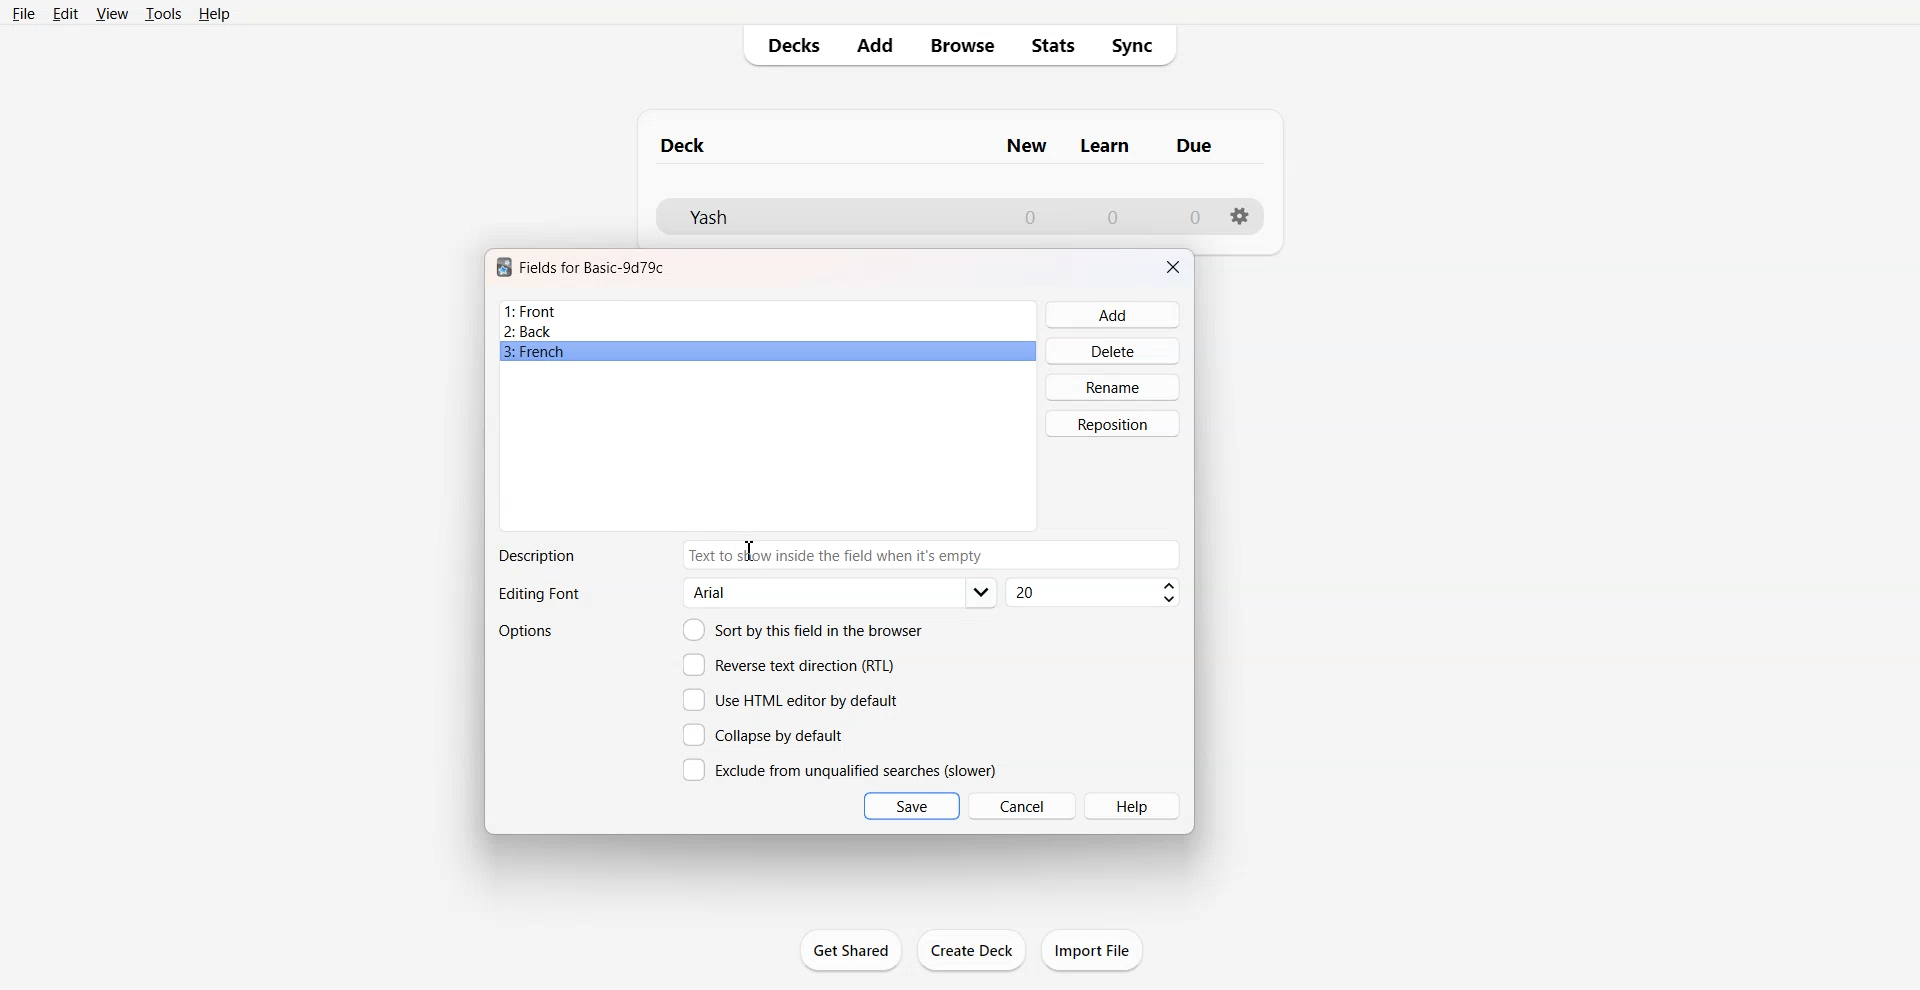 The height and width of the screenshot is (990, 1920). I want to click on Reverse text direction (RTL), so click(789, 665).